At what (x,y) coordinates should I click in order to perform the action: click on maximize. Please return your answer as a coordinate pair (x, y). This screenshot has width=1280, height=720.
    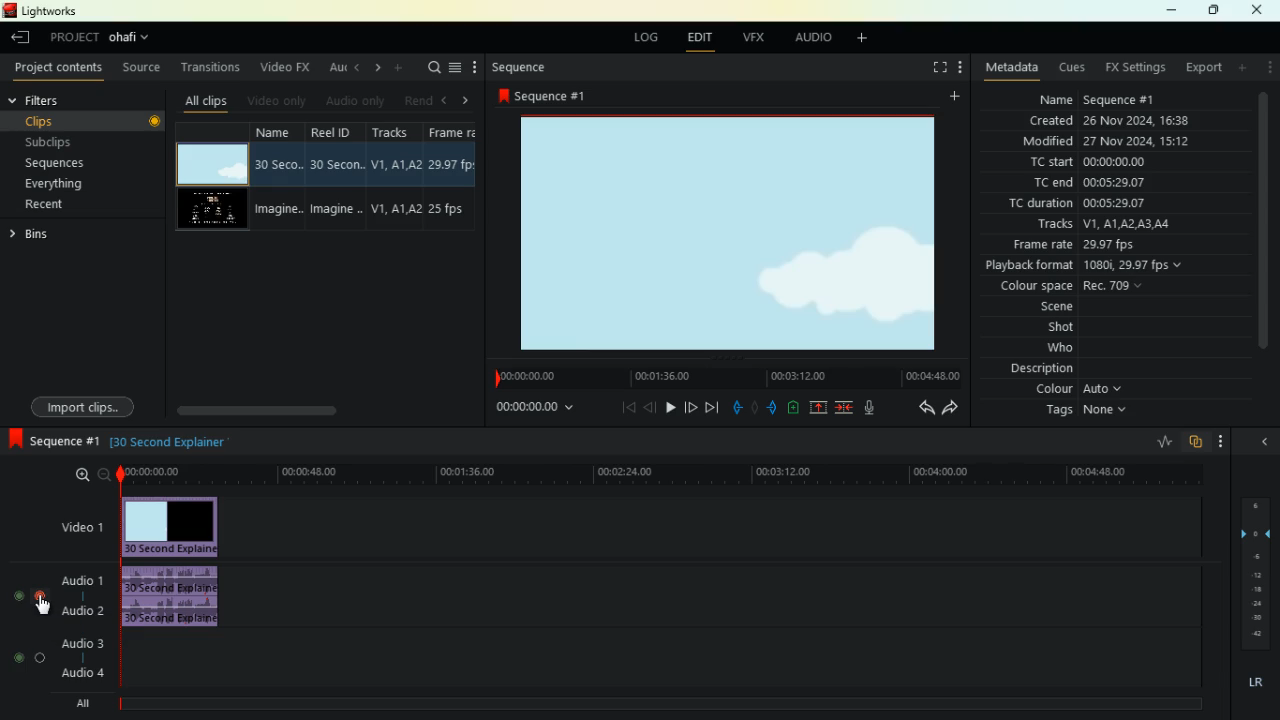
    Looking at the image, I should click on (1216, 11).